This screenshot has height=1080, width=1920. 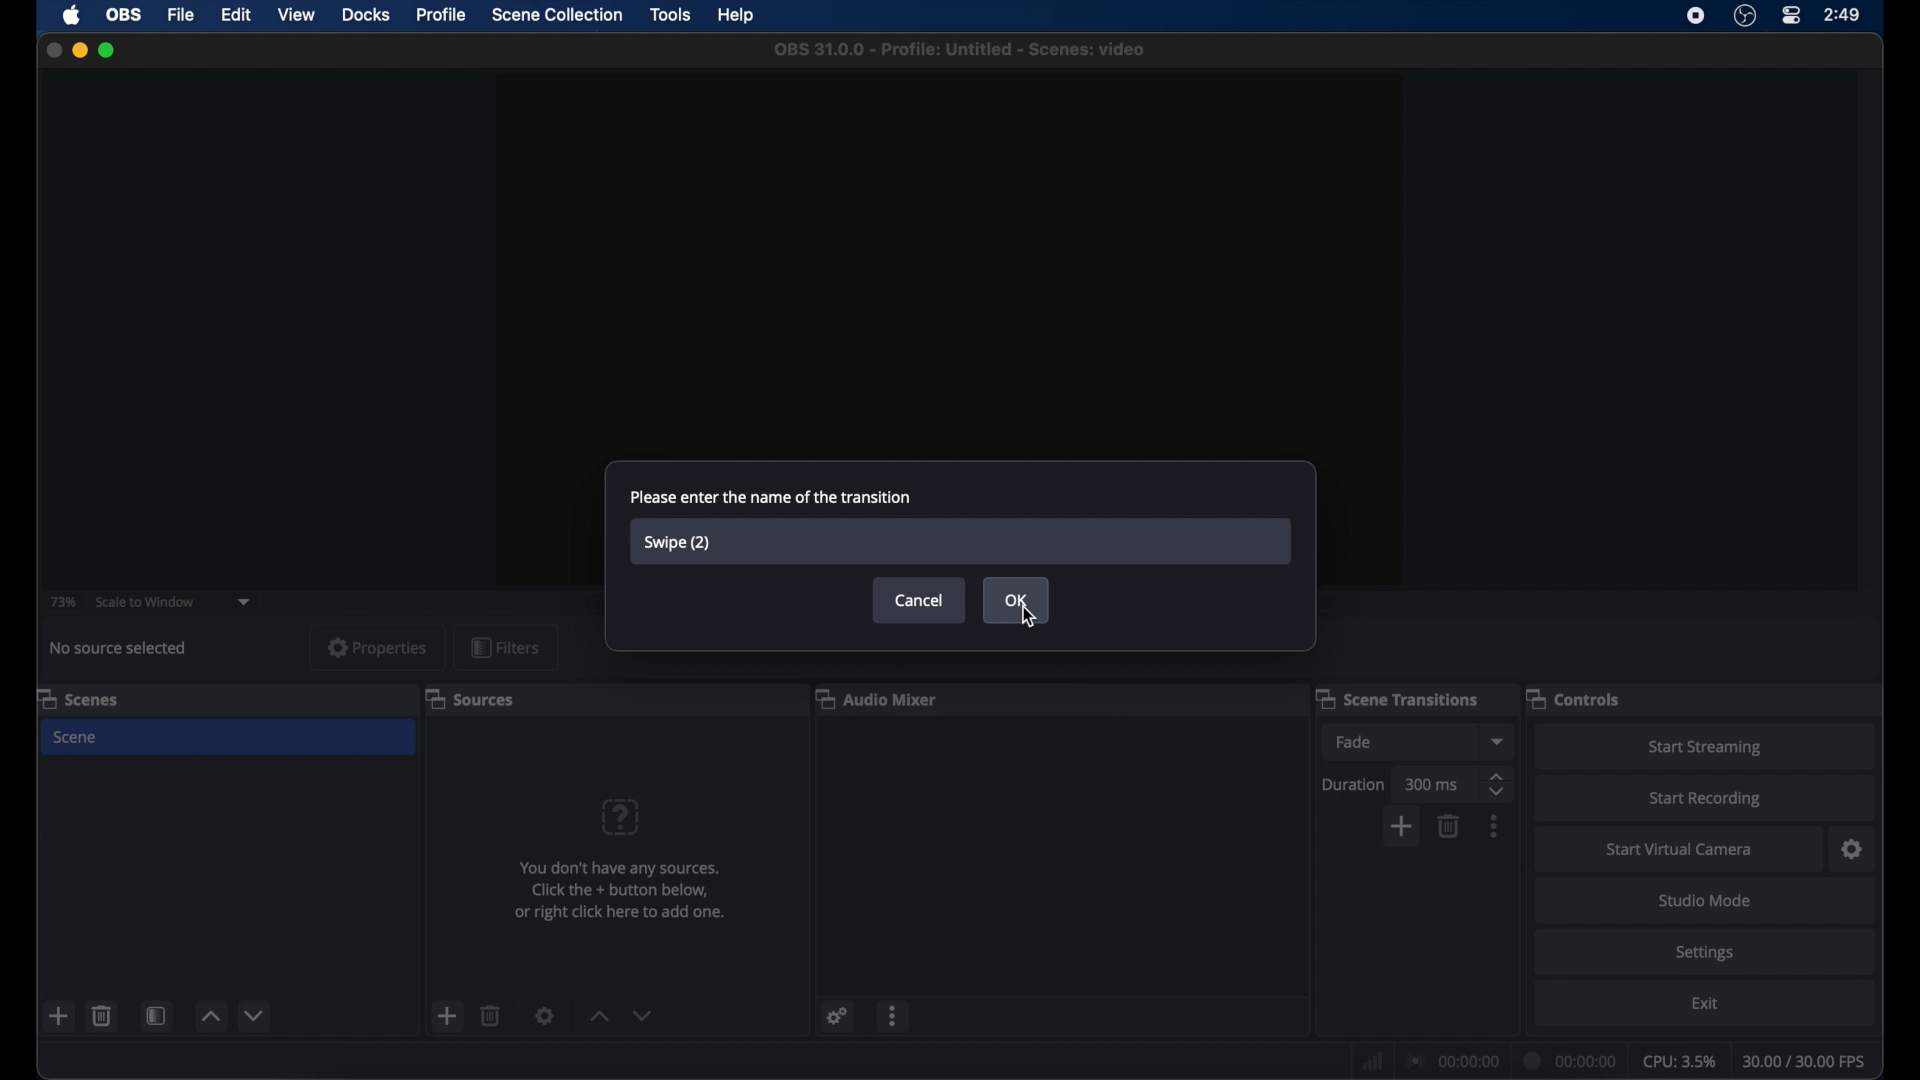 I want to click on audio mixer, so click(x=877, y=698).